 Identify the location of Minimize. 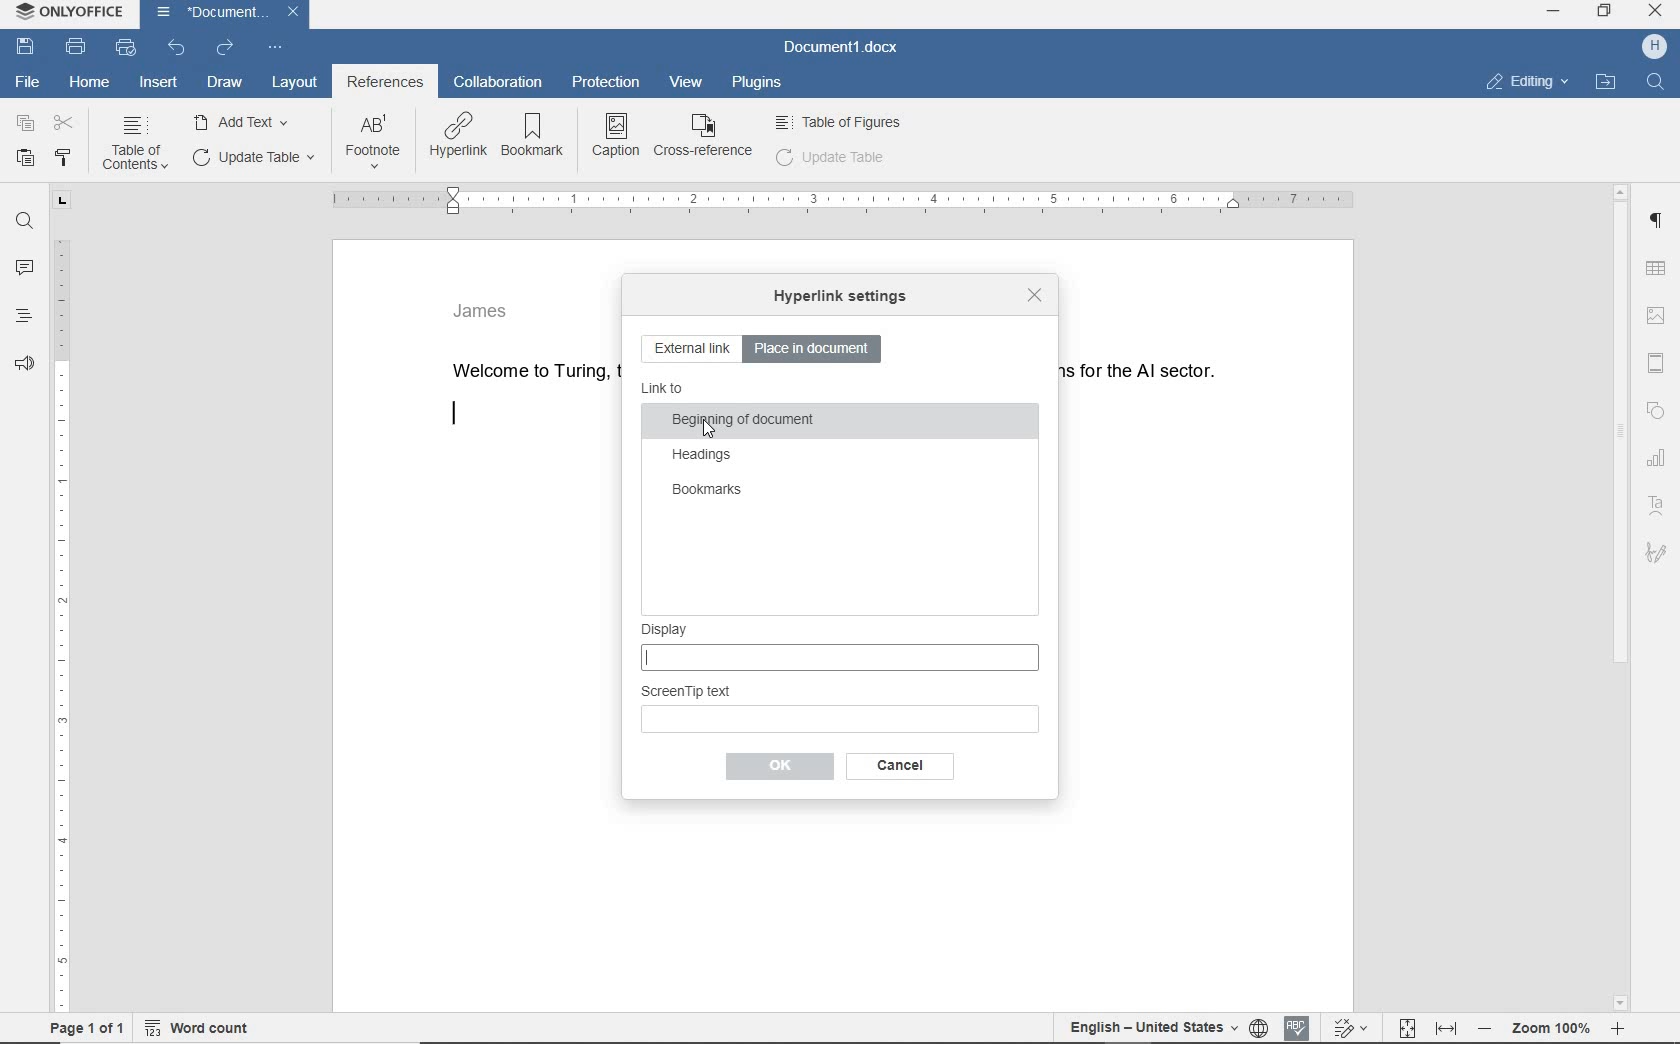
(1556, 16).